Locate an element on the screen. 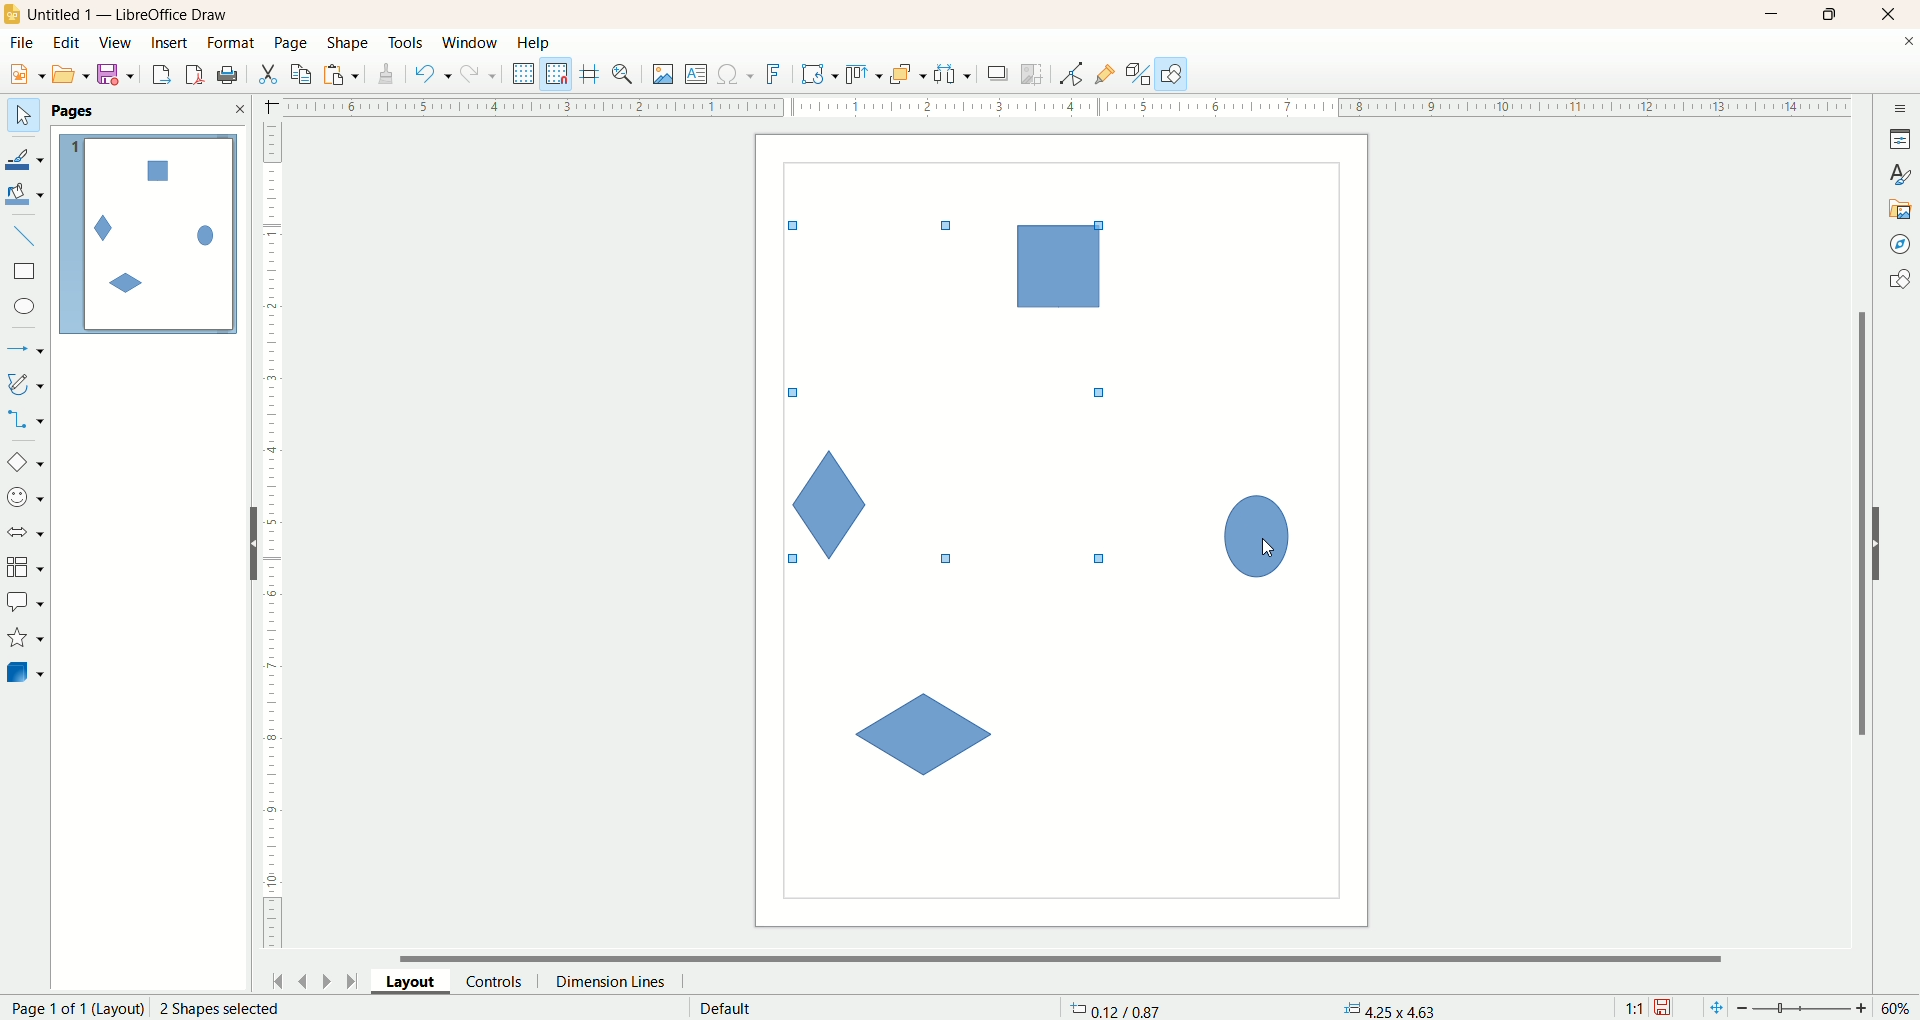  anchor point is located at coordinates (1387, 1009).